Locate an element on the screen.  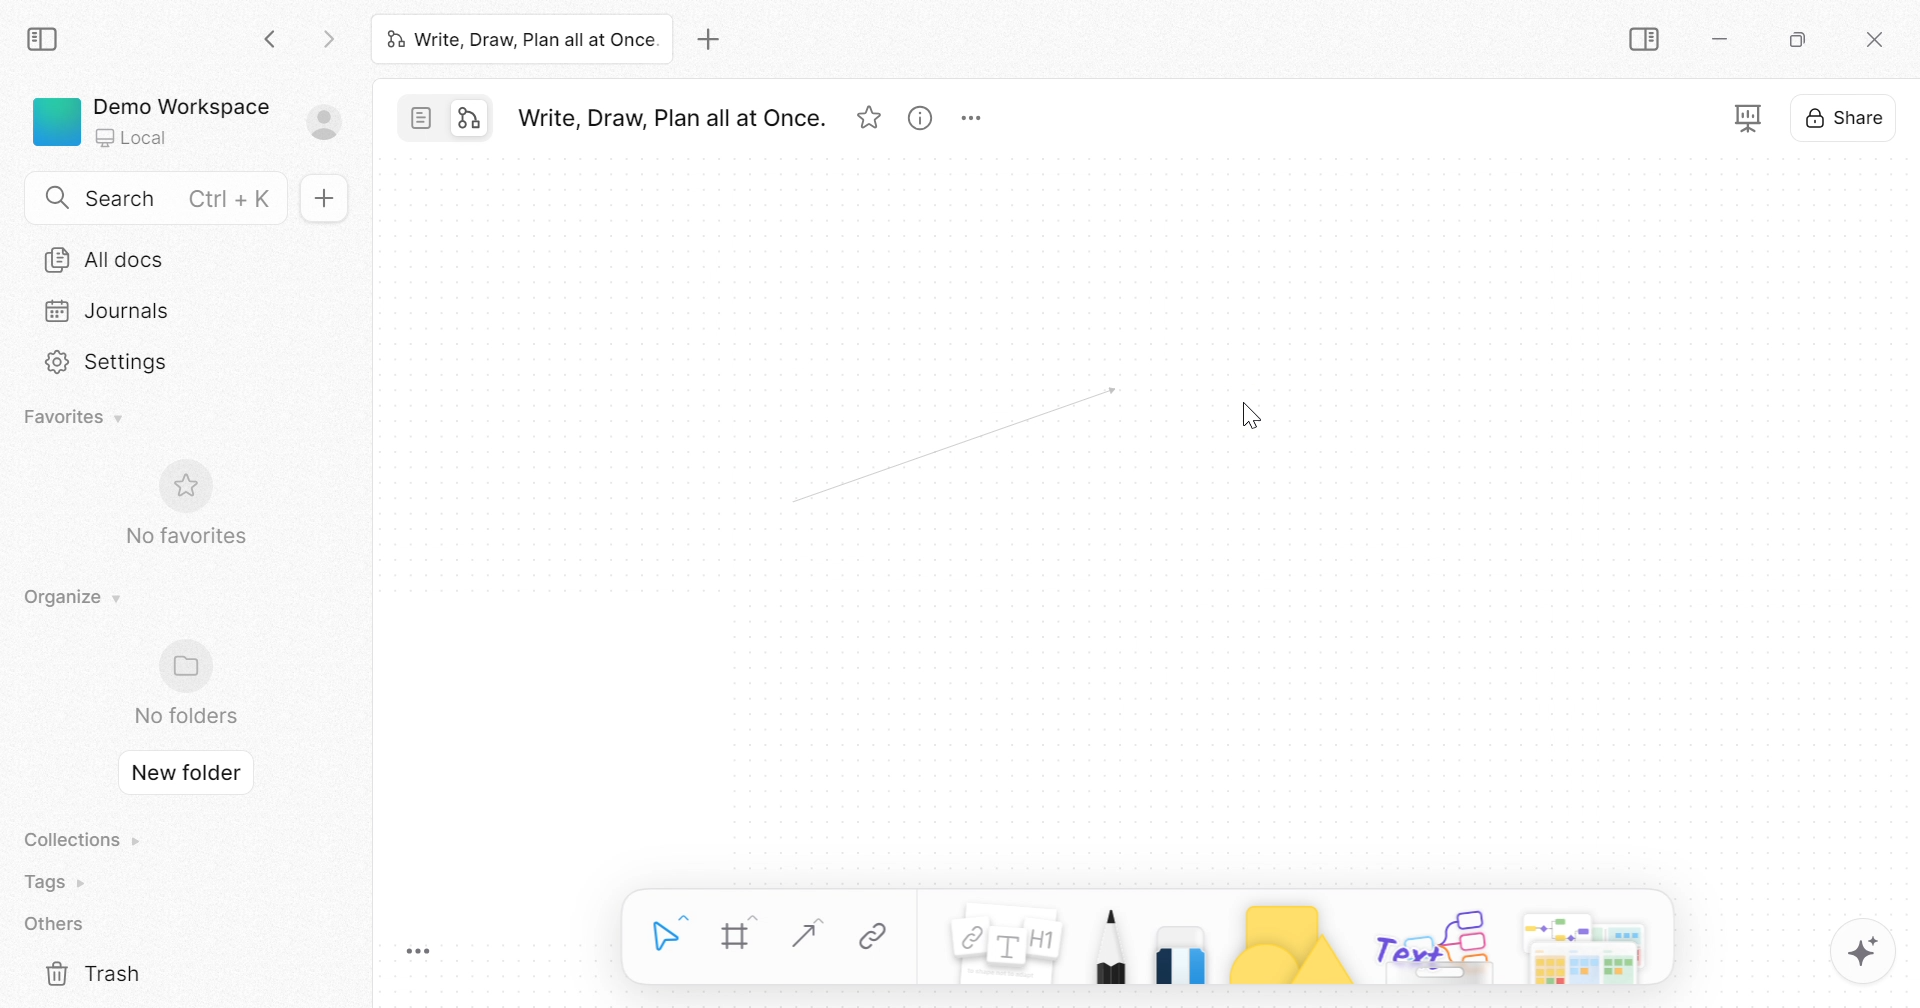
Back is located at coordinates (271, 42).